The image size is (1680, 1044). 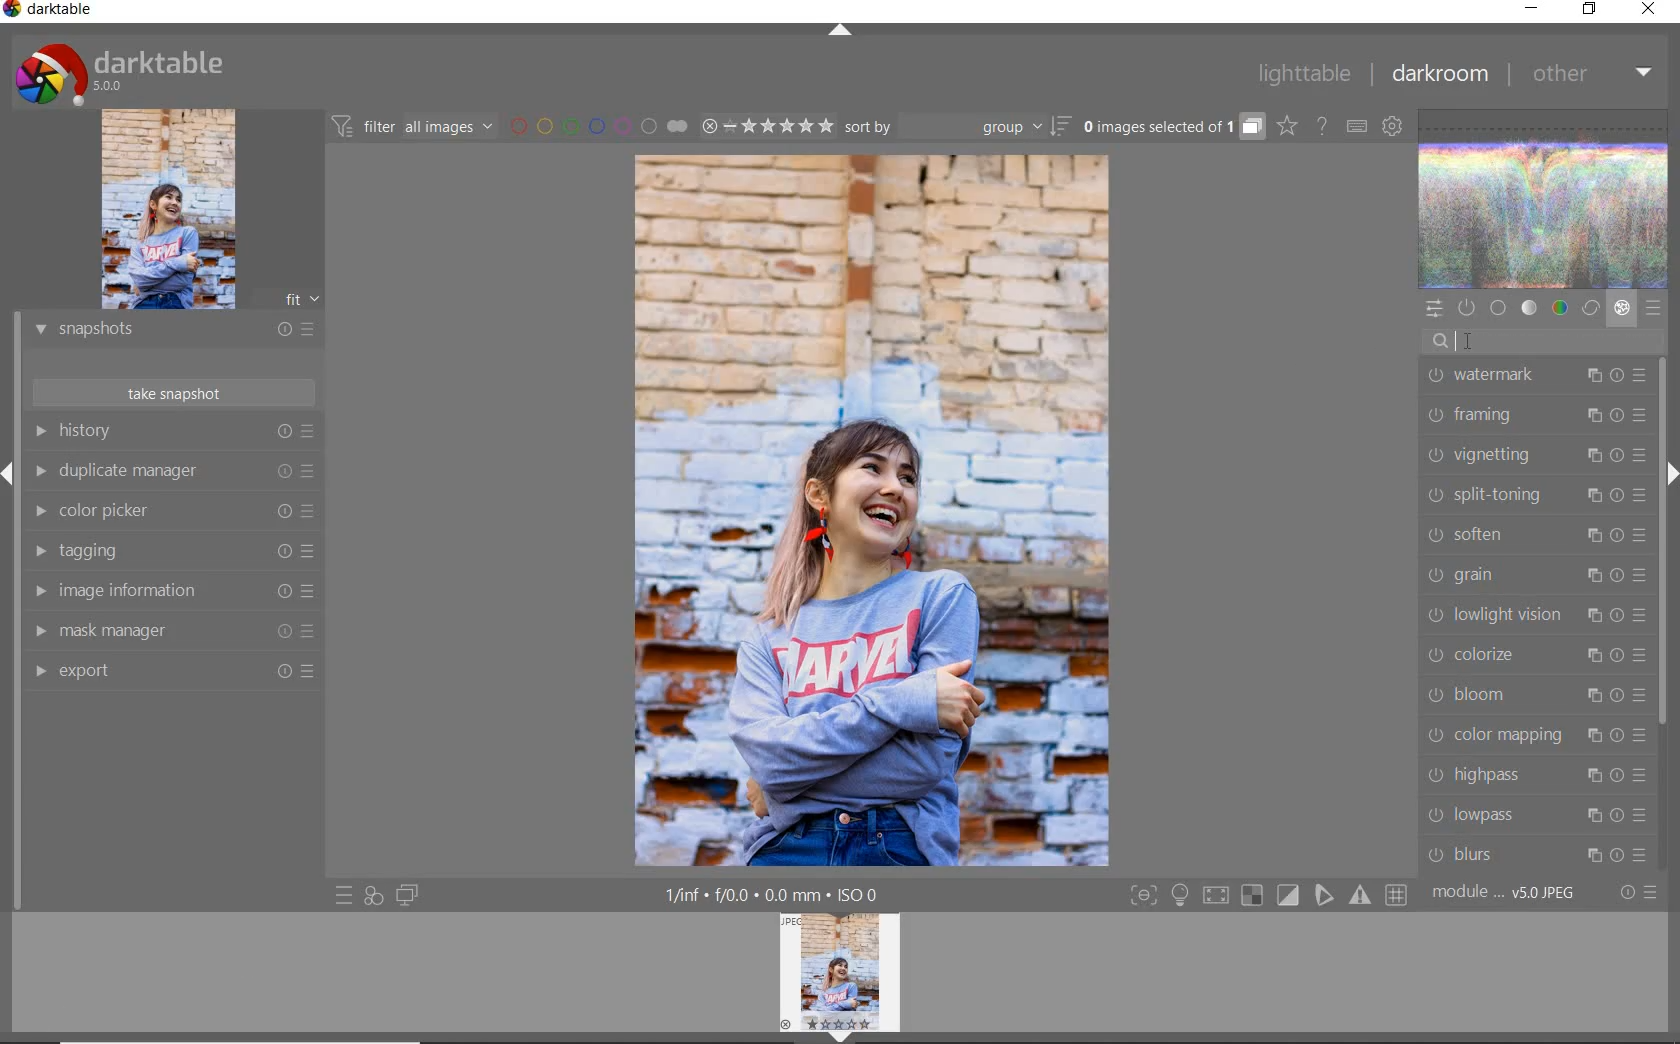 I want to click on range ratings for selected images, so click(x=767, y=125).